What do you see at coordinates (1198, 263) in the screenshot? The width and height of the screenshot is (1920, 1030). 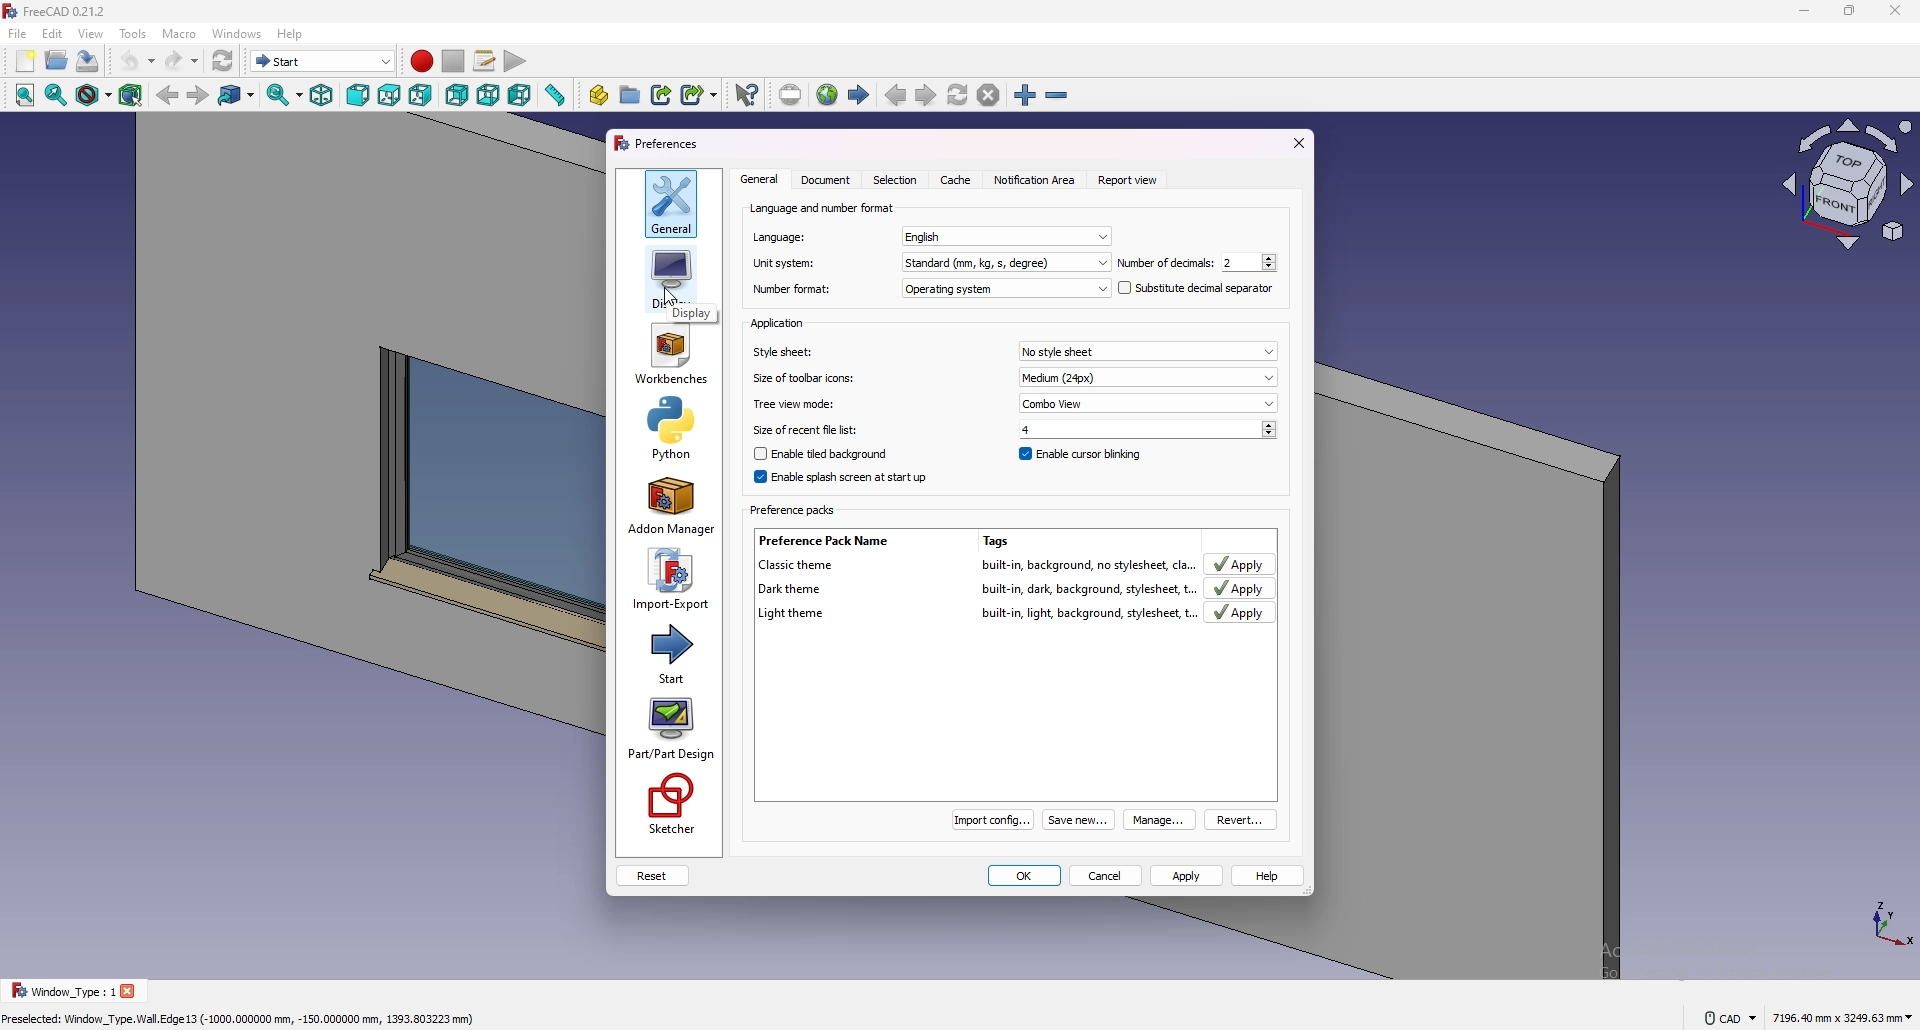 I see `Number of decimals: 2` at bounding box center [1198, 263].